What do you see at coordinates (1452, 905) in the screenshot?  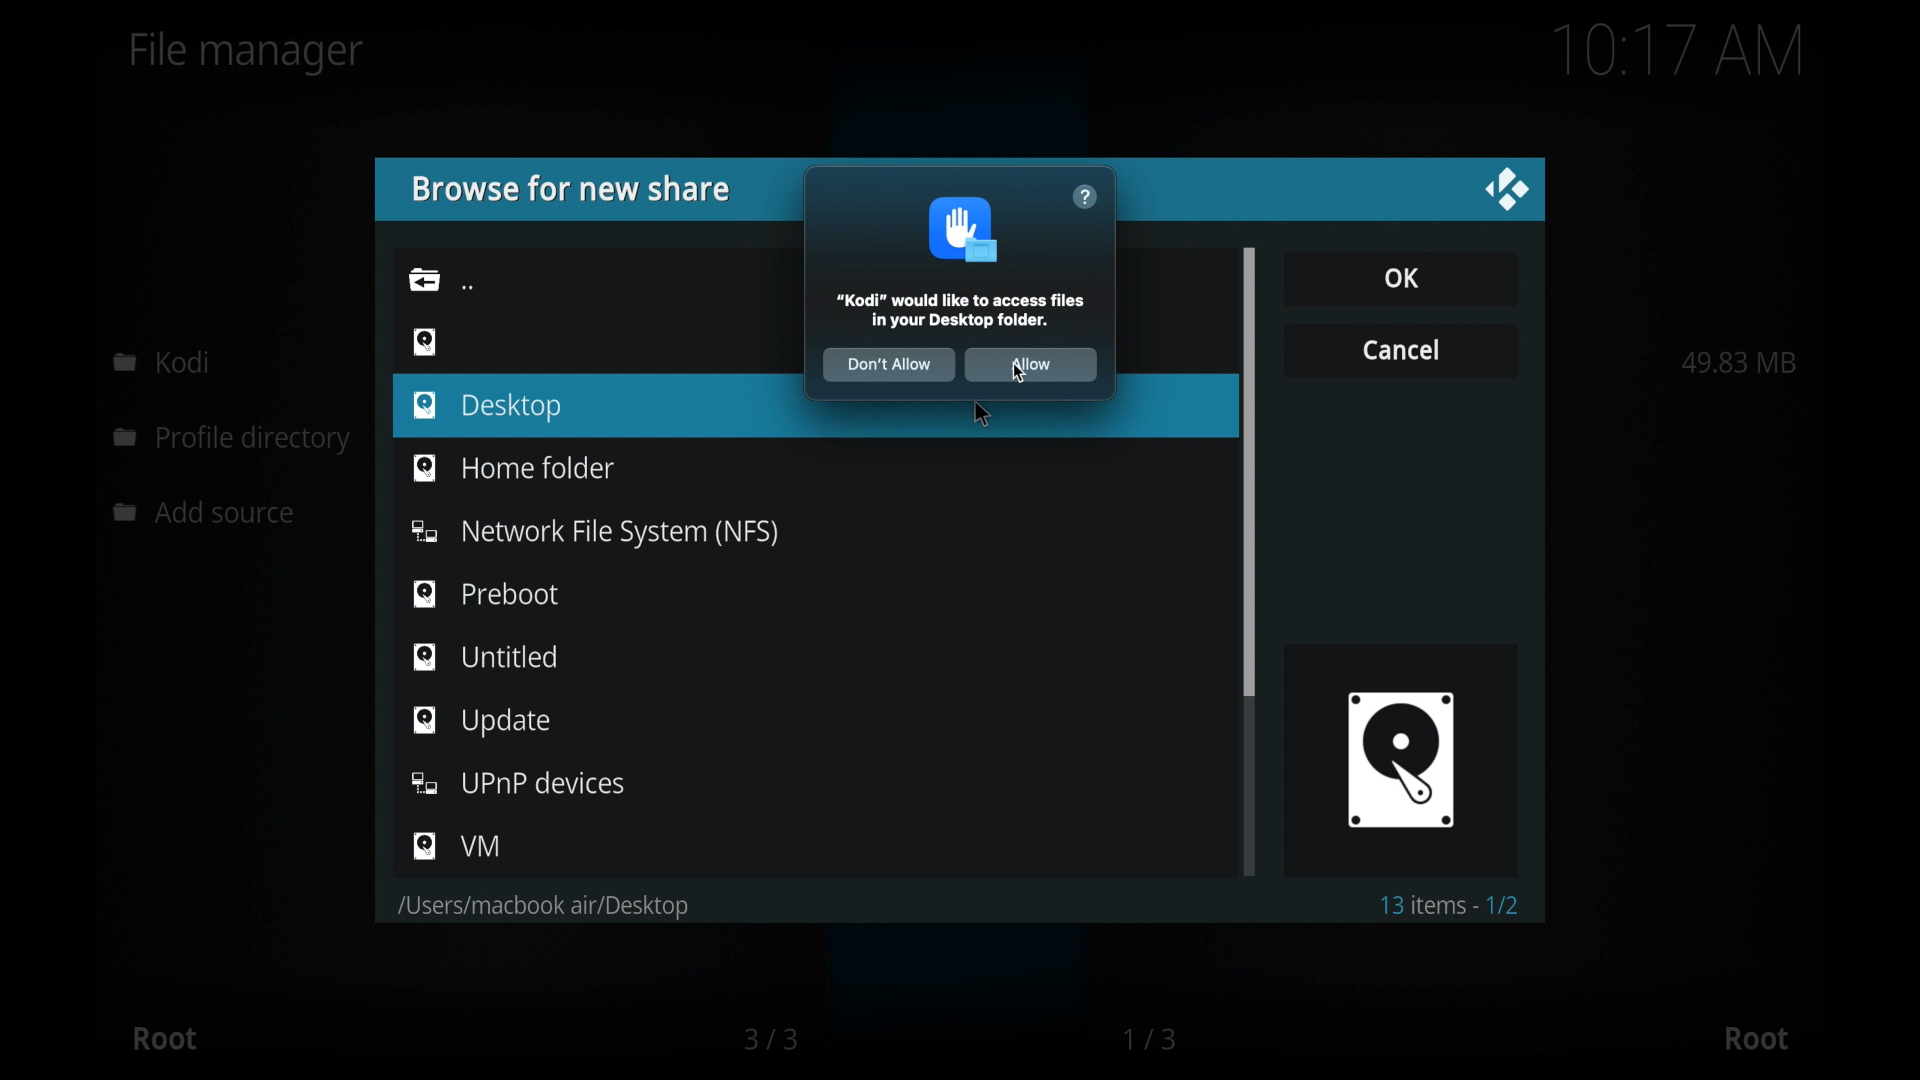 I see `13 items - 1/2 ` at bounding box center [1452, 905].